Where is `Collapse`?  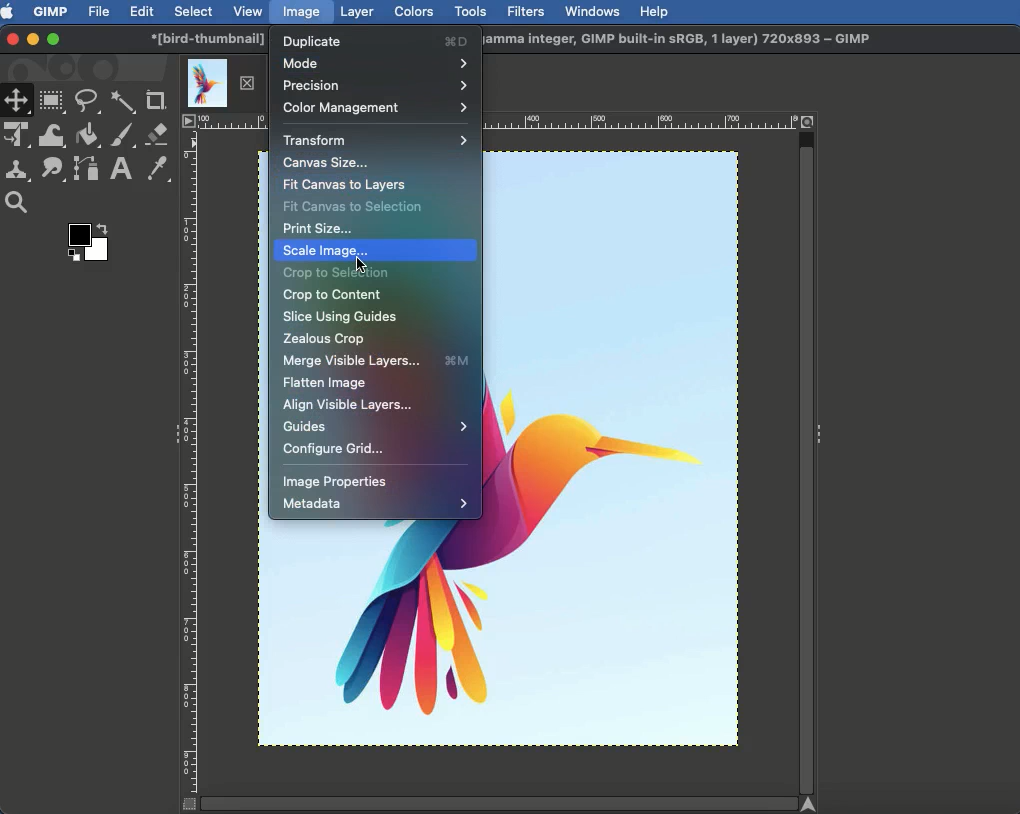 Collapse is located at coordinates (819, 437).